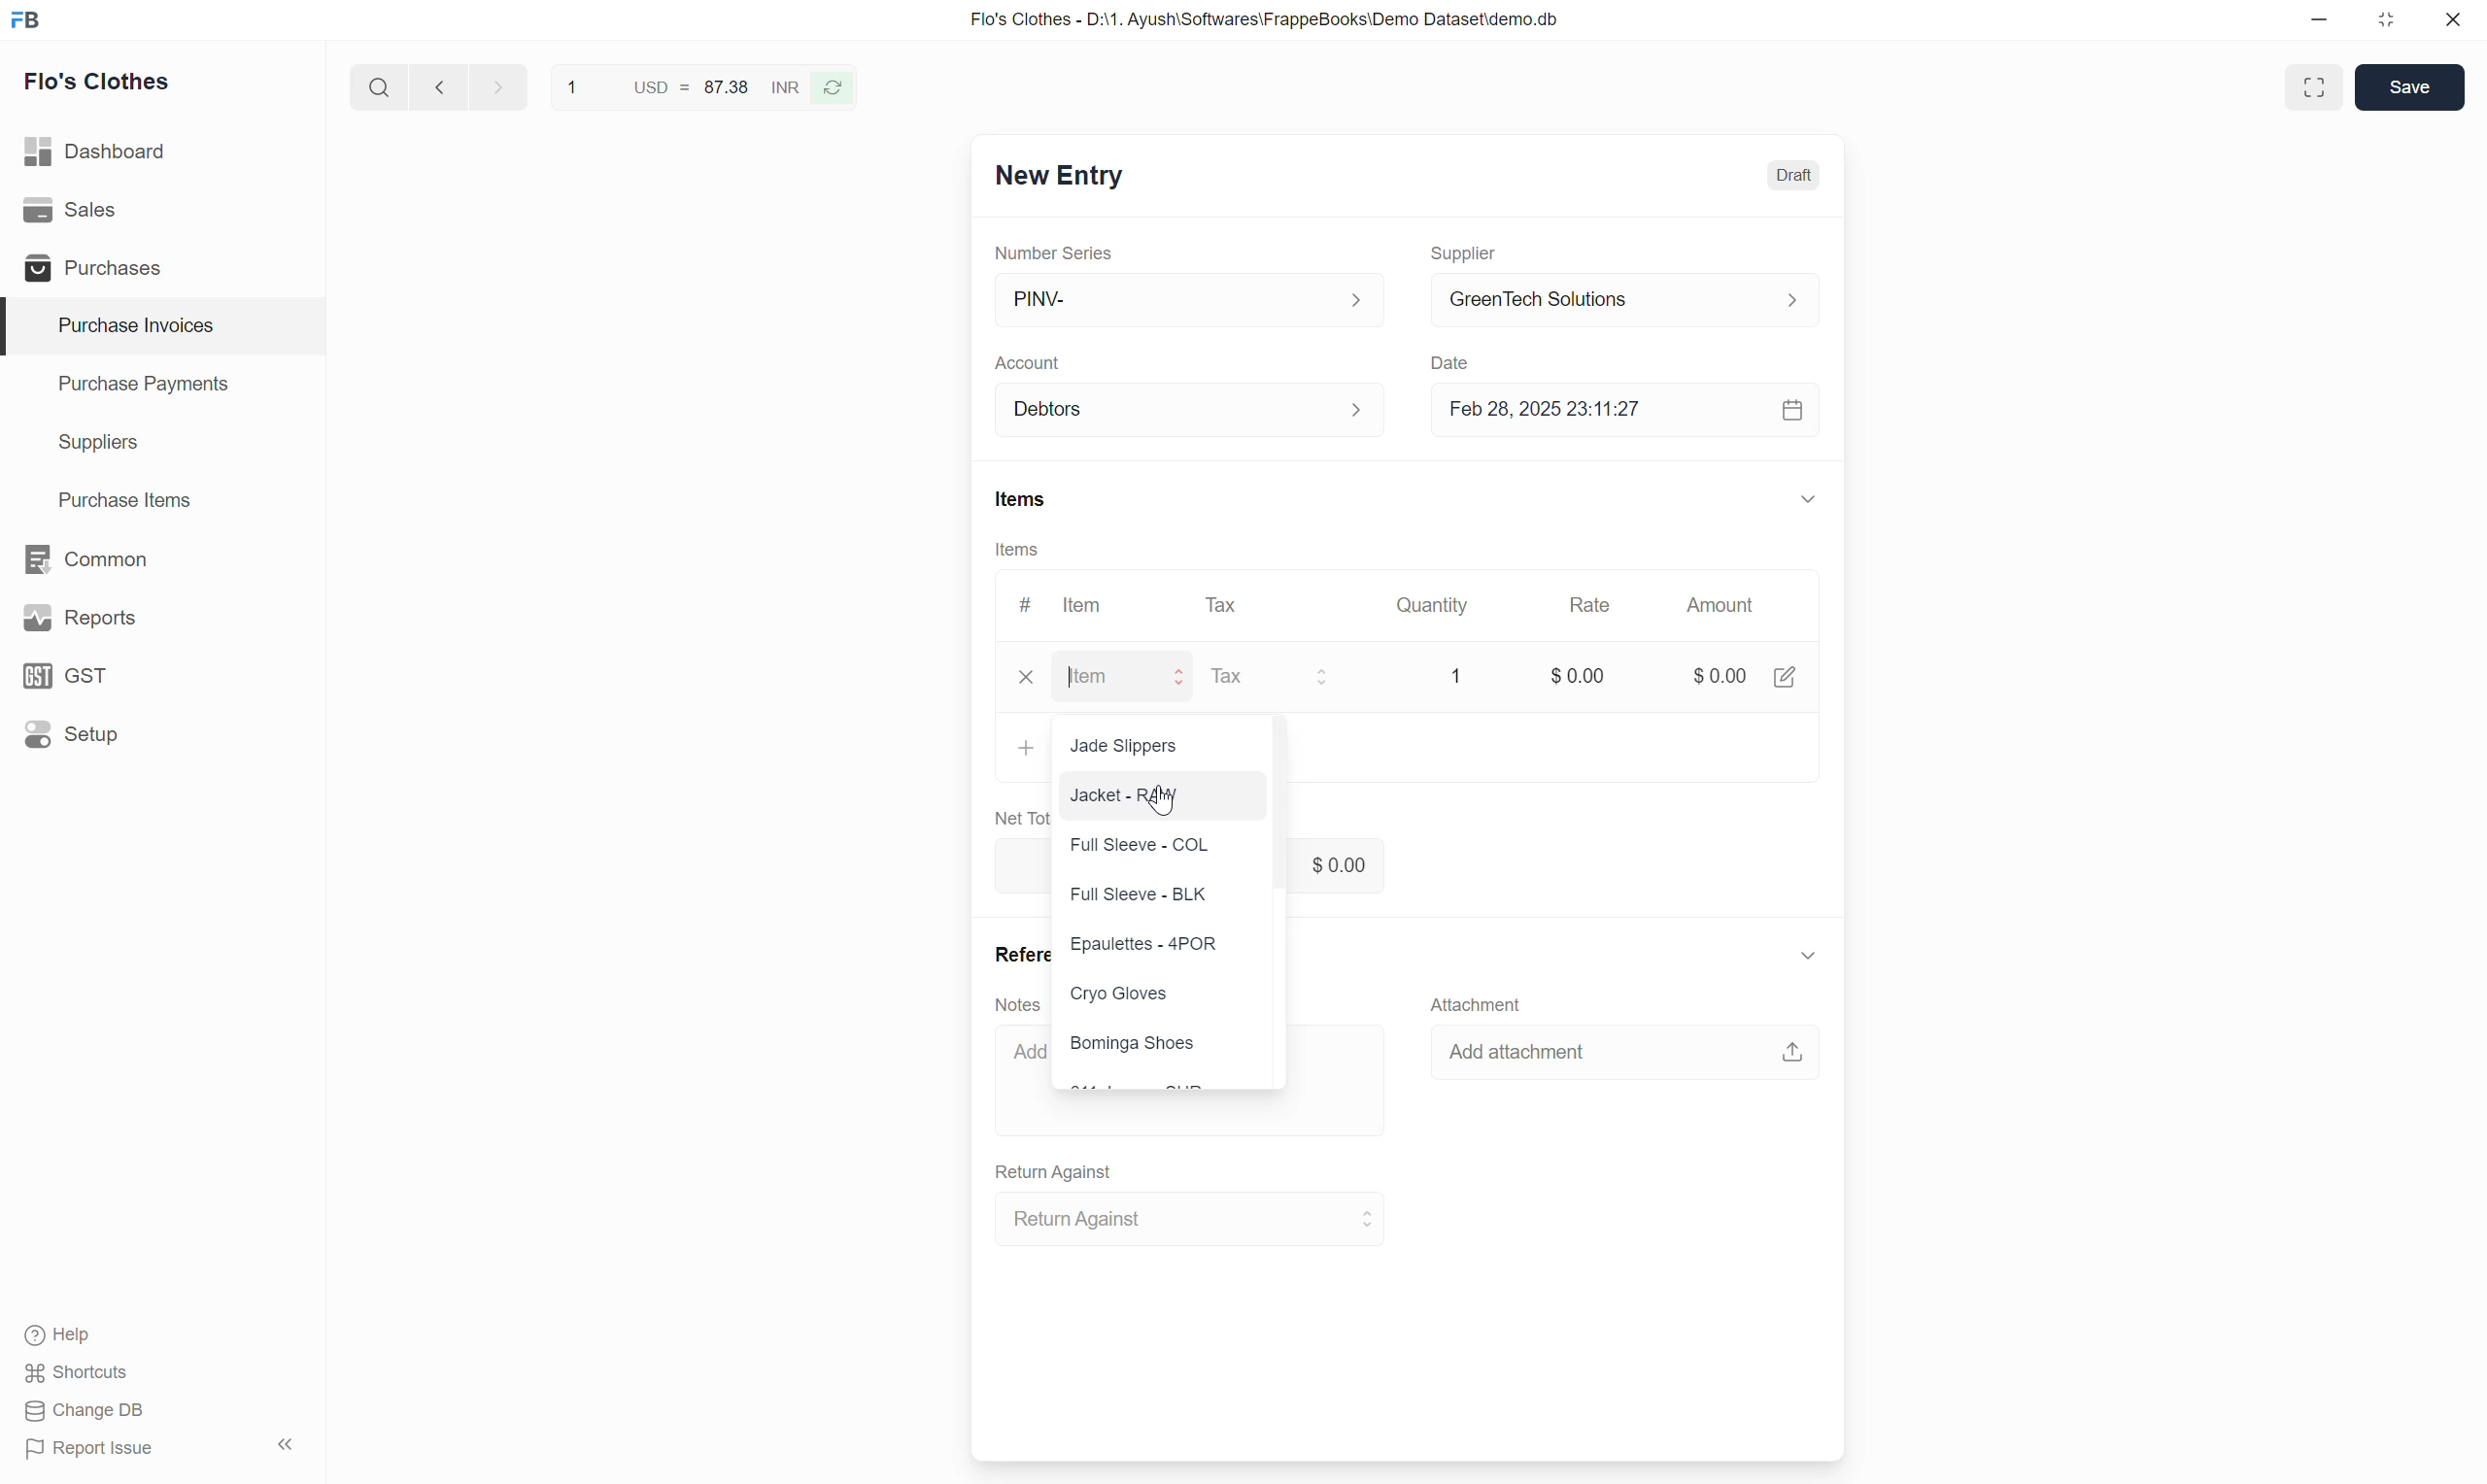  I want to click on Items, so click(1022, 499).